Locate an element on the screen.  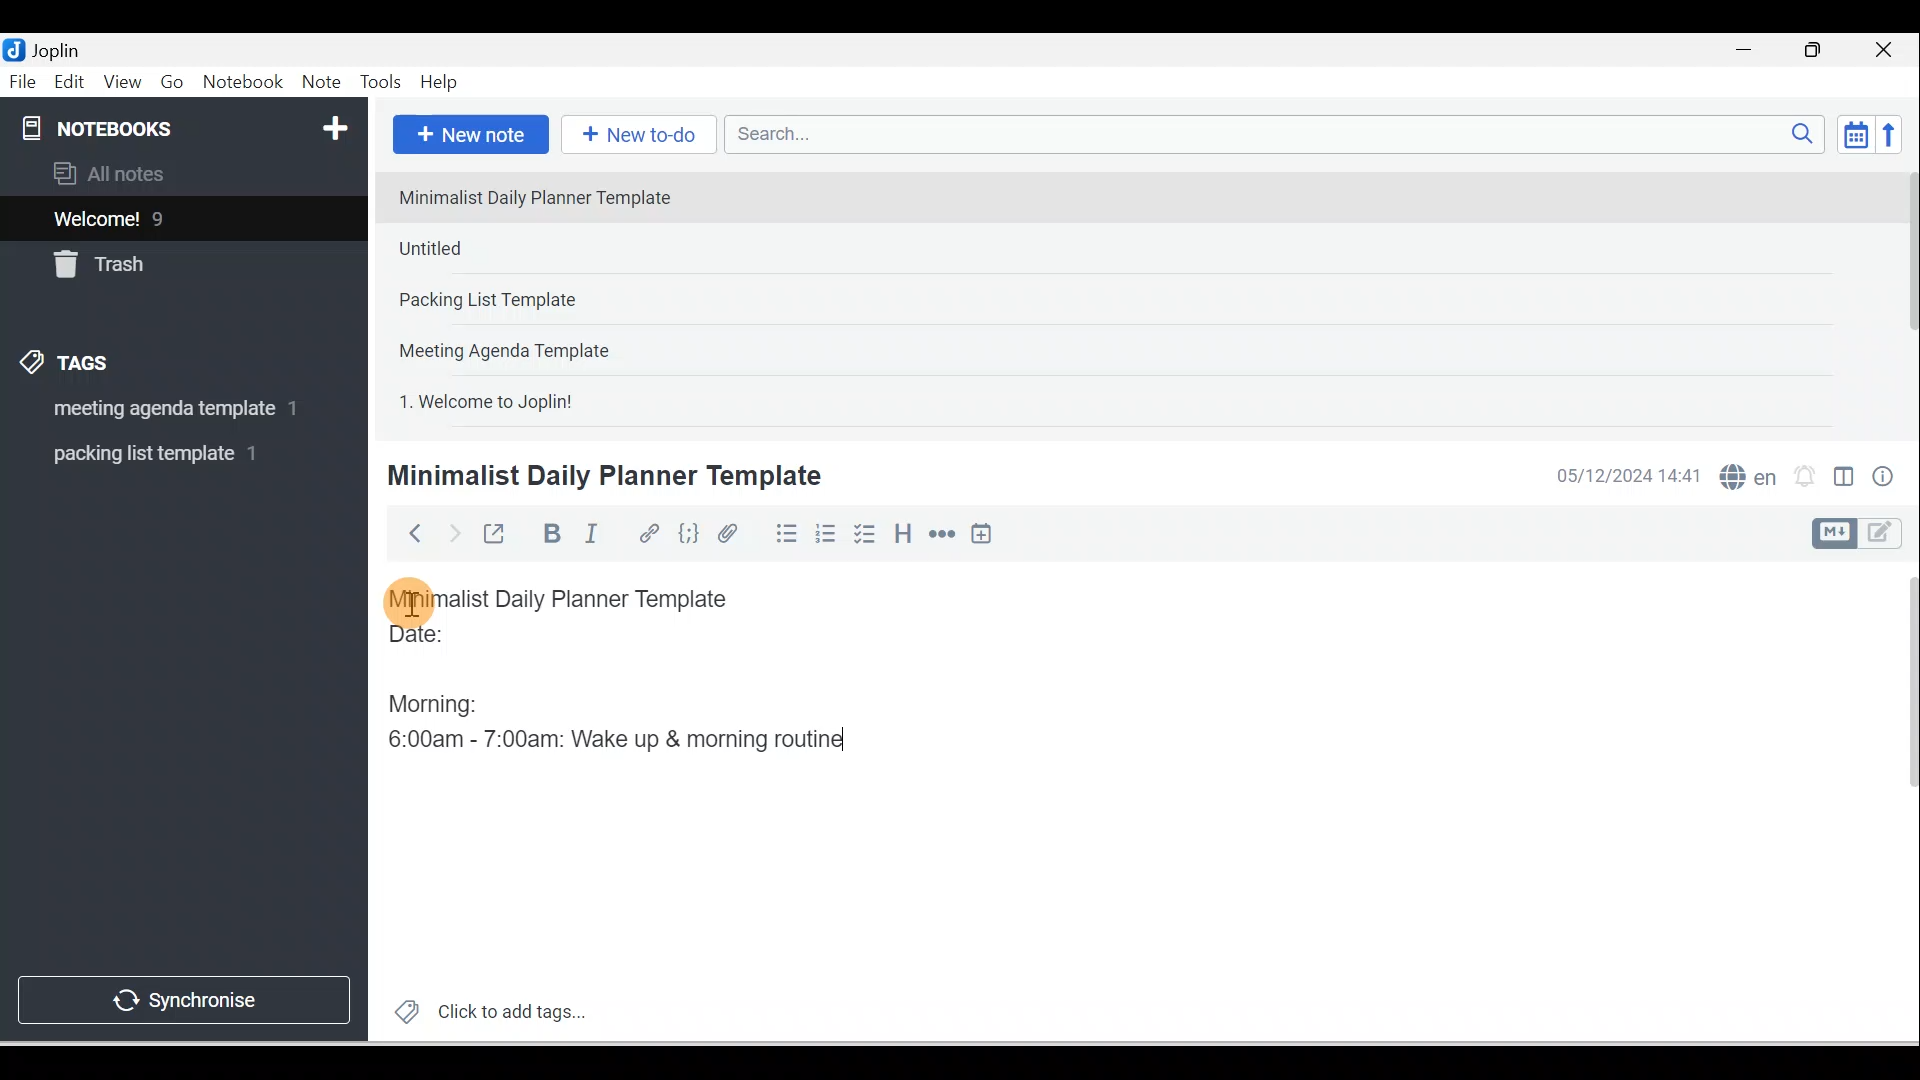
Insert time is located at coordinates (981, 535).